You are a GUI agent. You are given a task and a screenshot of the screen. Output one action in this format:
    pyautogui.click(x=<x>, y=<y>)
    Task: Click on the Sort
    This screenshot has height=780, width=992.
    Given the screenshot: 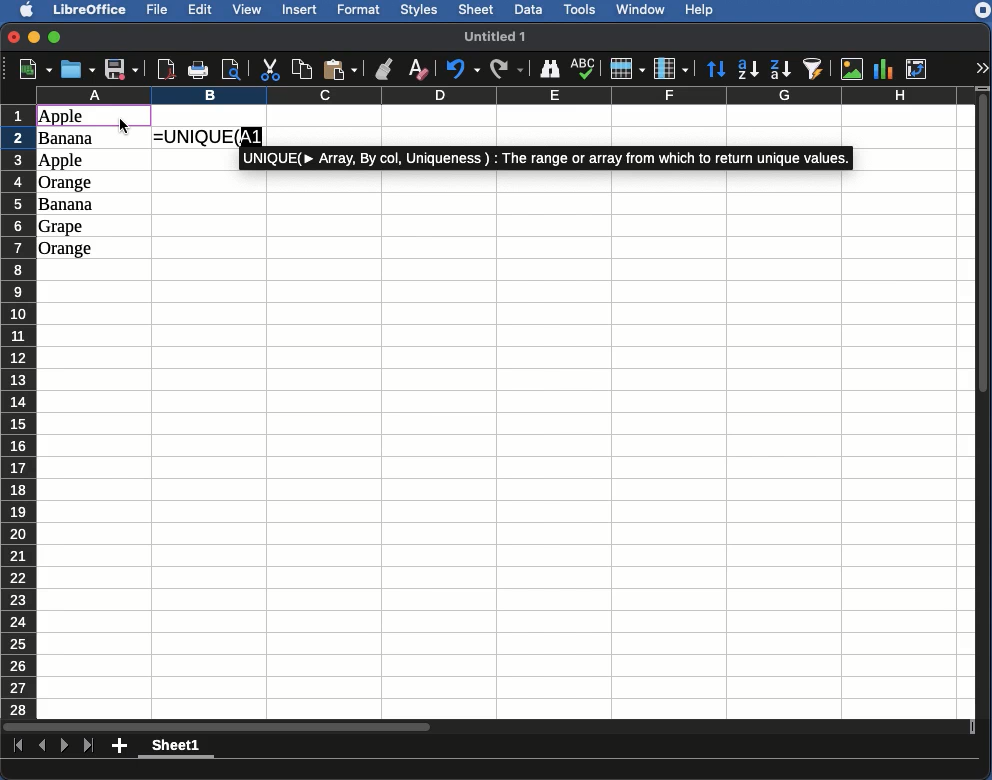 What is the action you would take?
    pyautogui.click(x=718, y=68)
    